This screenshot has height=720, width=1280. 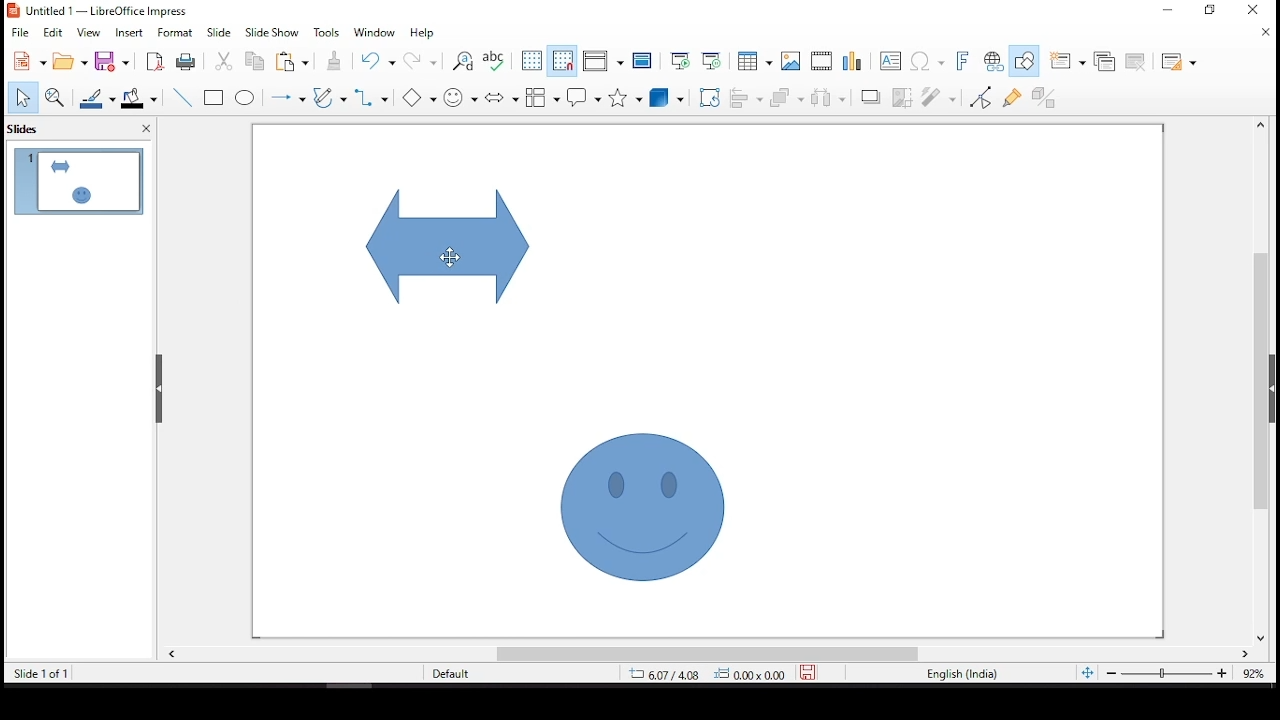 What do you see at coordinates (709, 654) in the screenshot?
I see `scroll bar` at bounding box center [709, 654].